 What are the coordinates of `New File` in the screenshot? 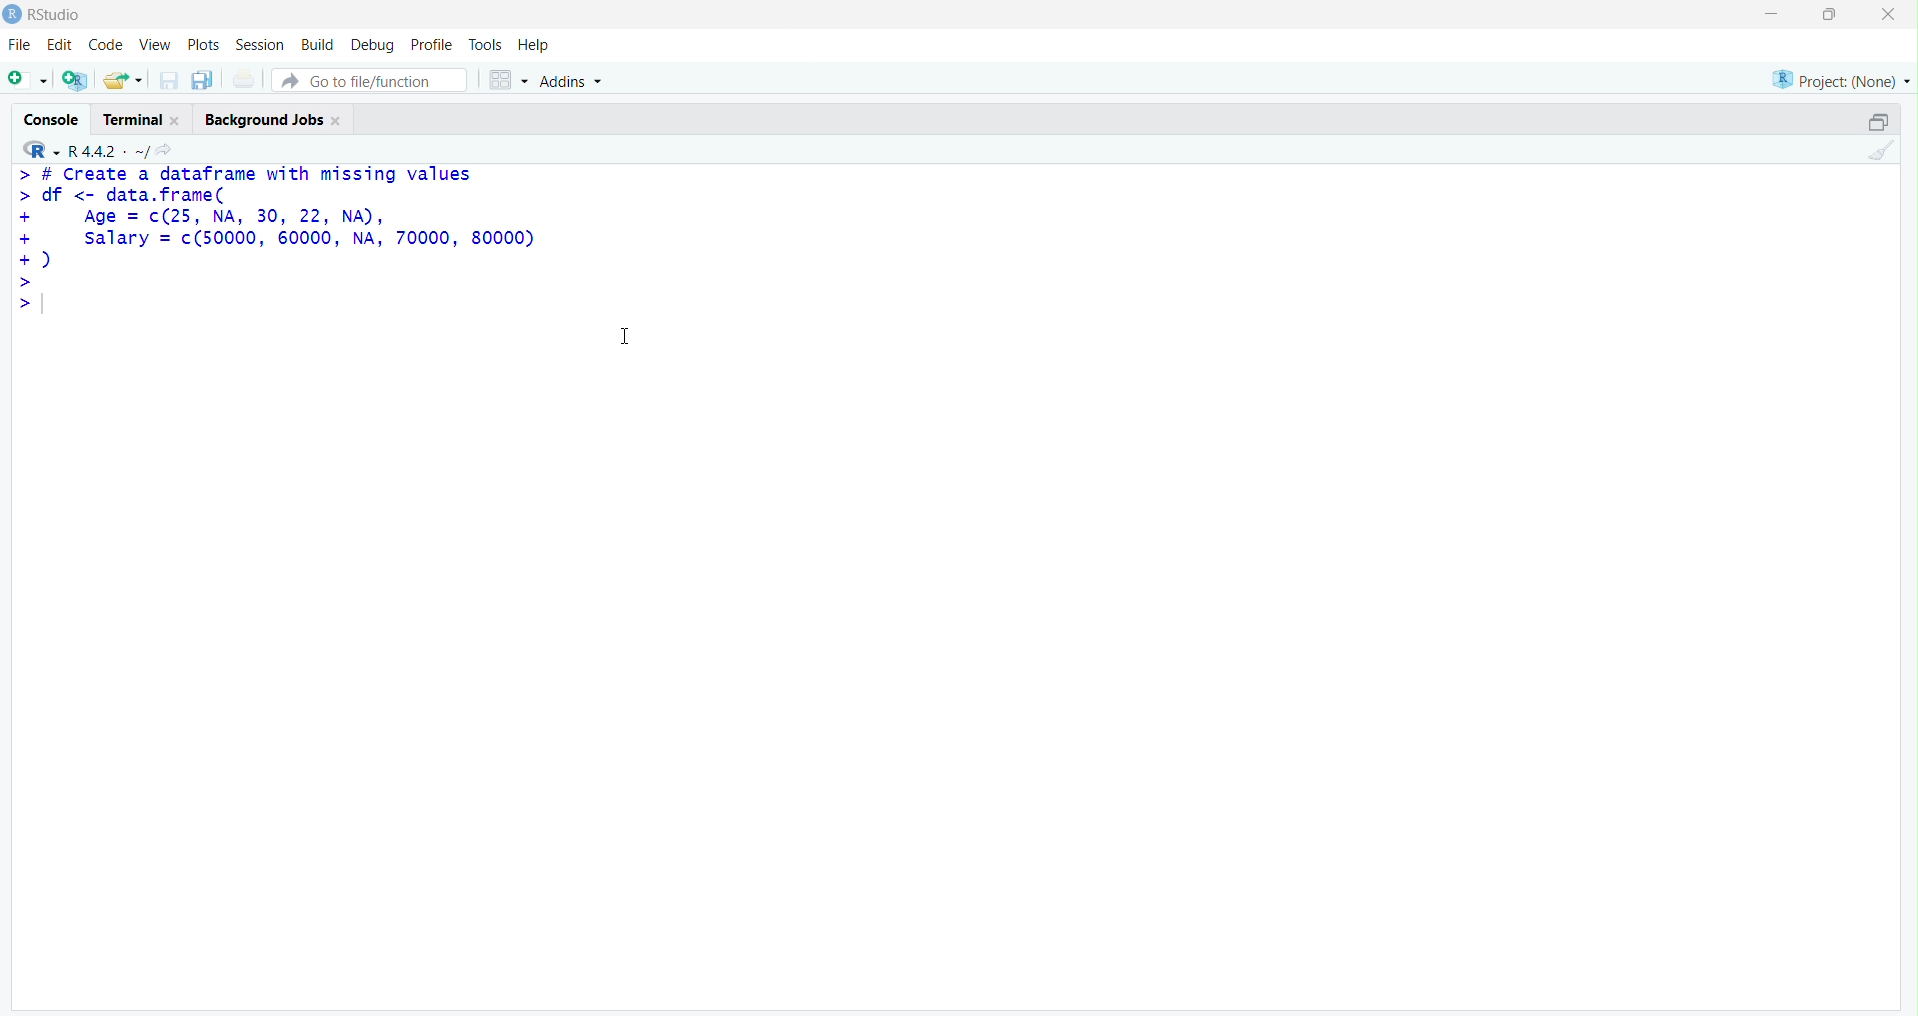 It's located at (27, 74).